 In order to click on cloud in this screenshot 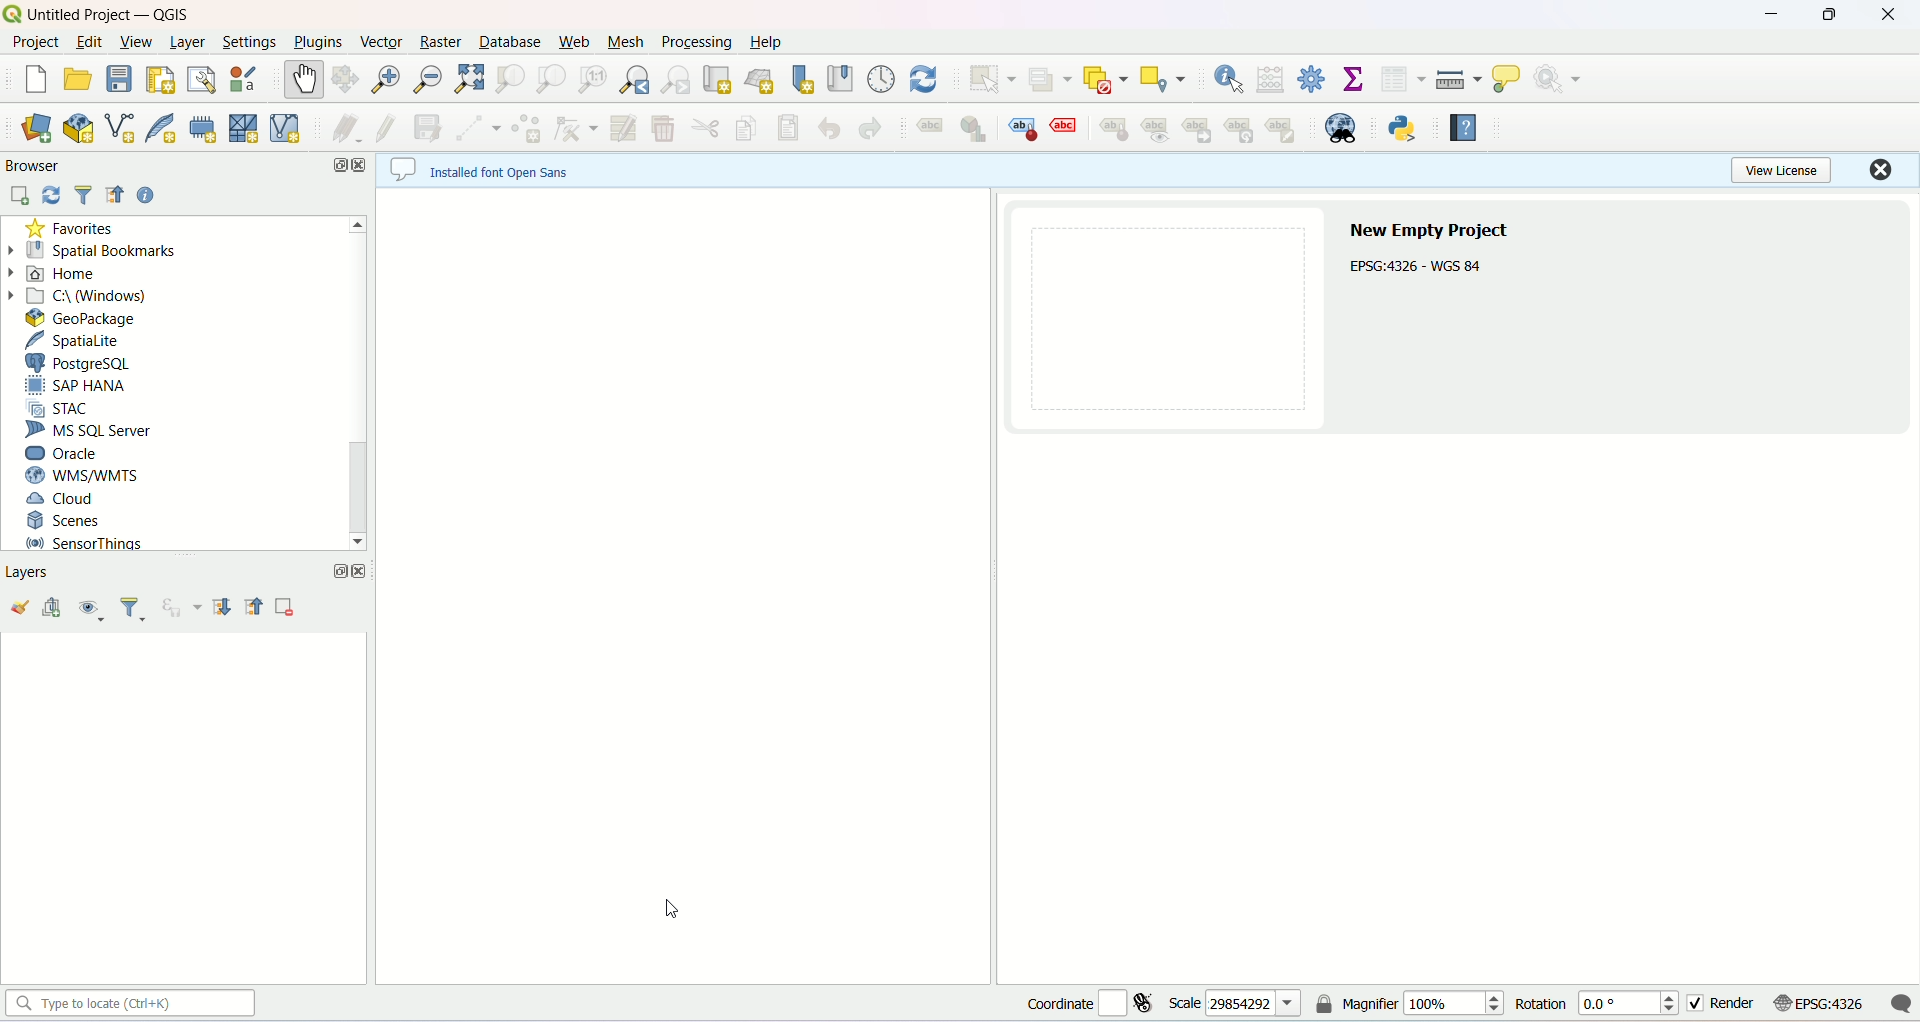, I will do `click(63, 500)`.